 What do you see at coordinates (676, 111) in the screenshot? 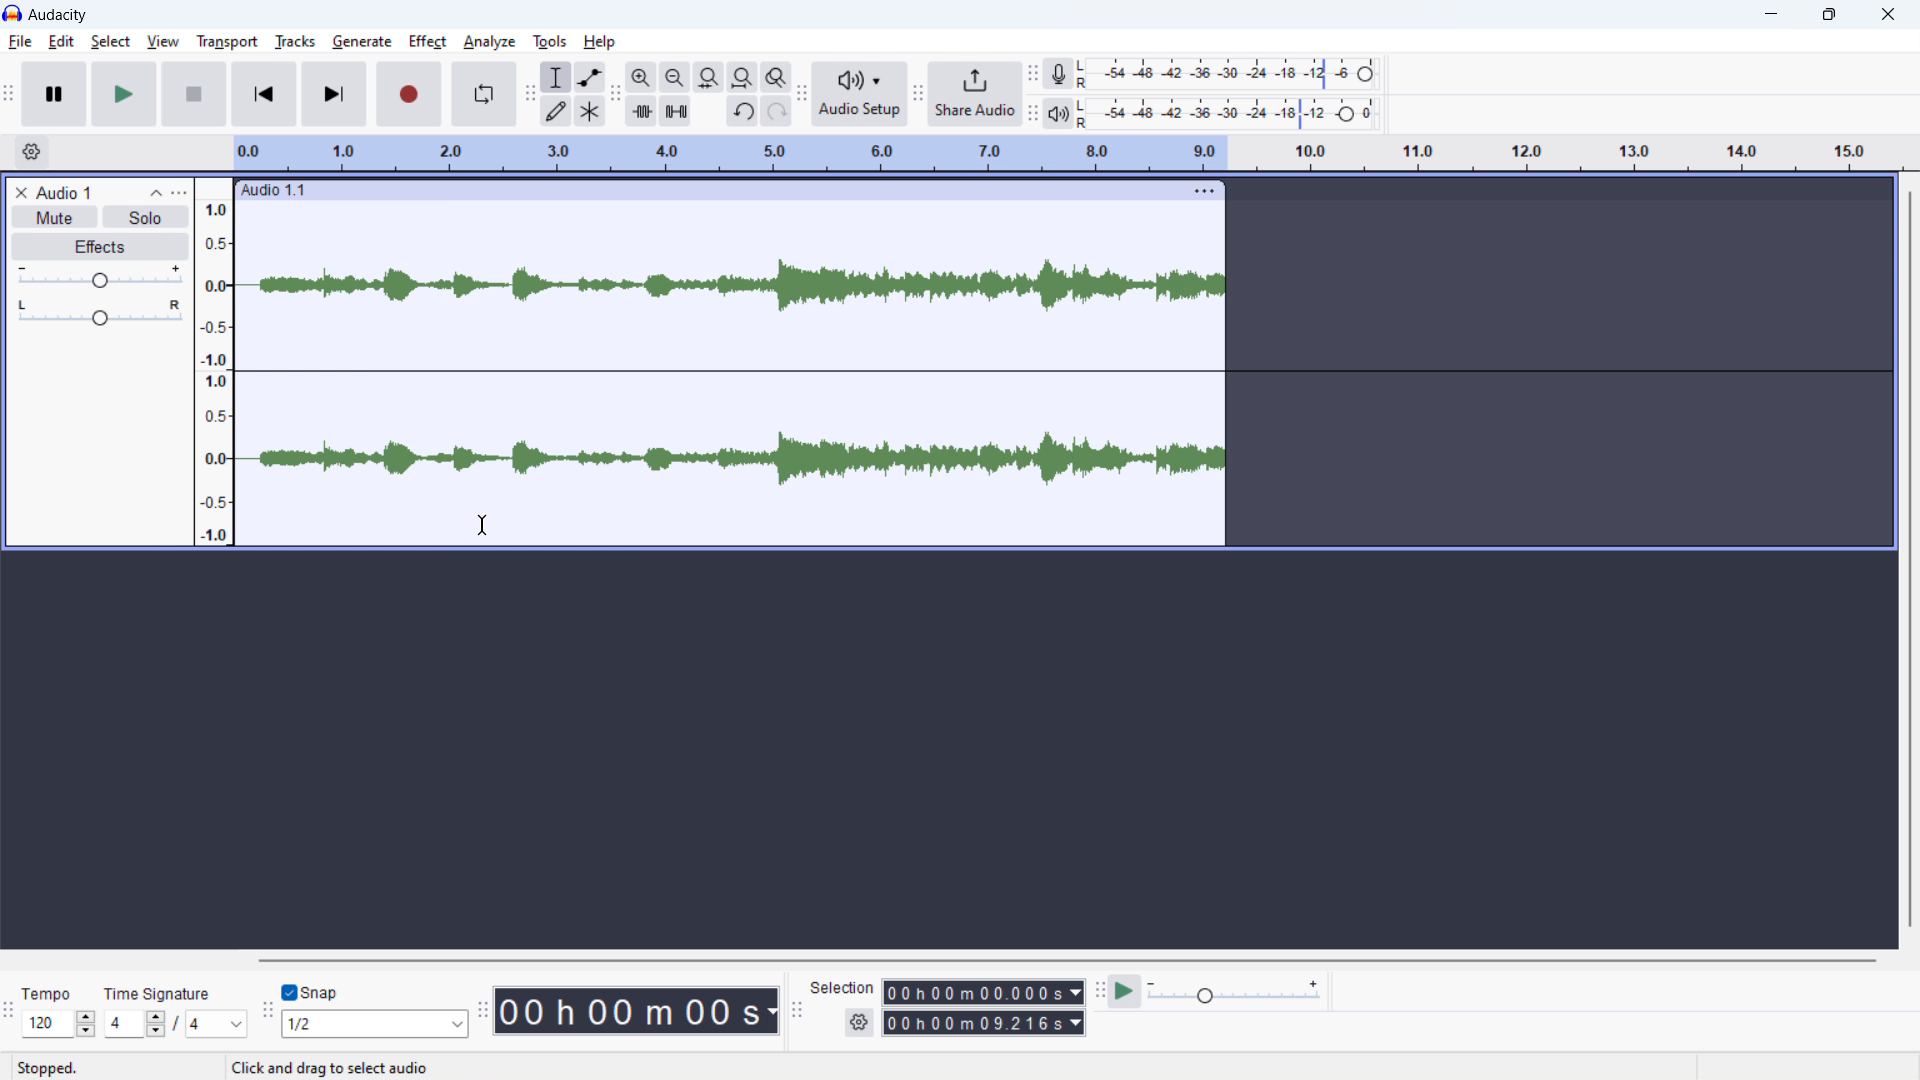
I see `silence audio selection` at bounding box center [676, 111].